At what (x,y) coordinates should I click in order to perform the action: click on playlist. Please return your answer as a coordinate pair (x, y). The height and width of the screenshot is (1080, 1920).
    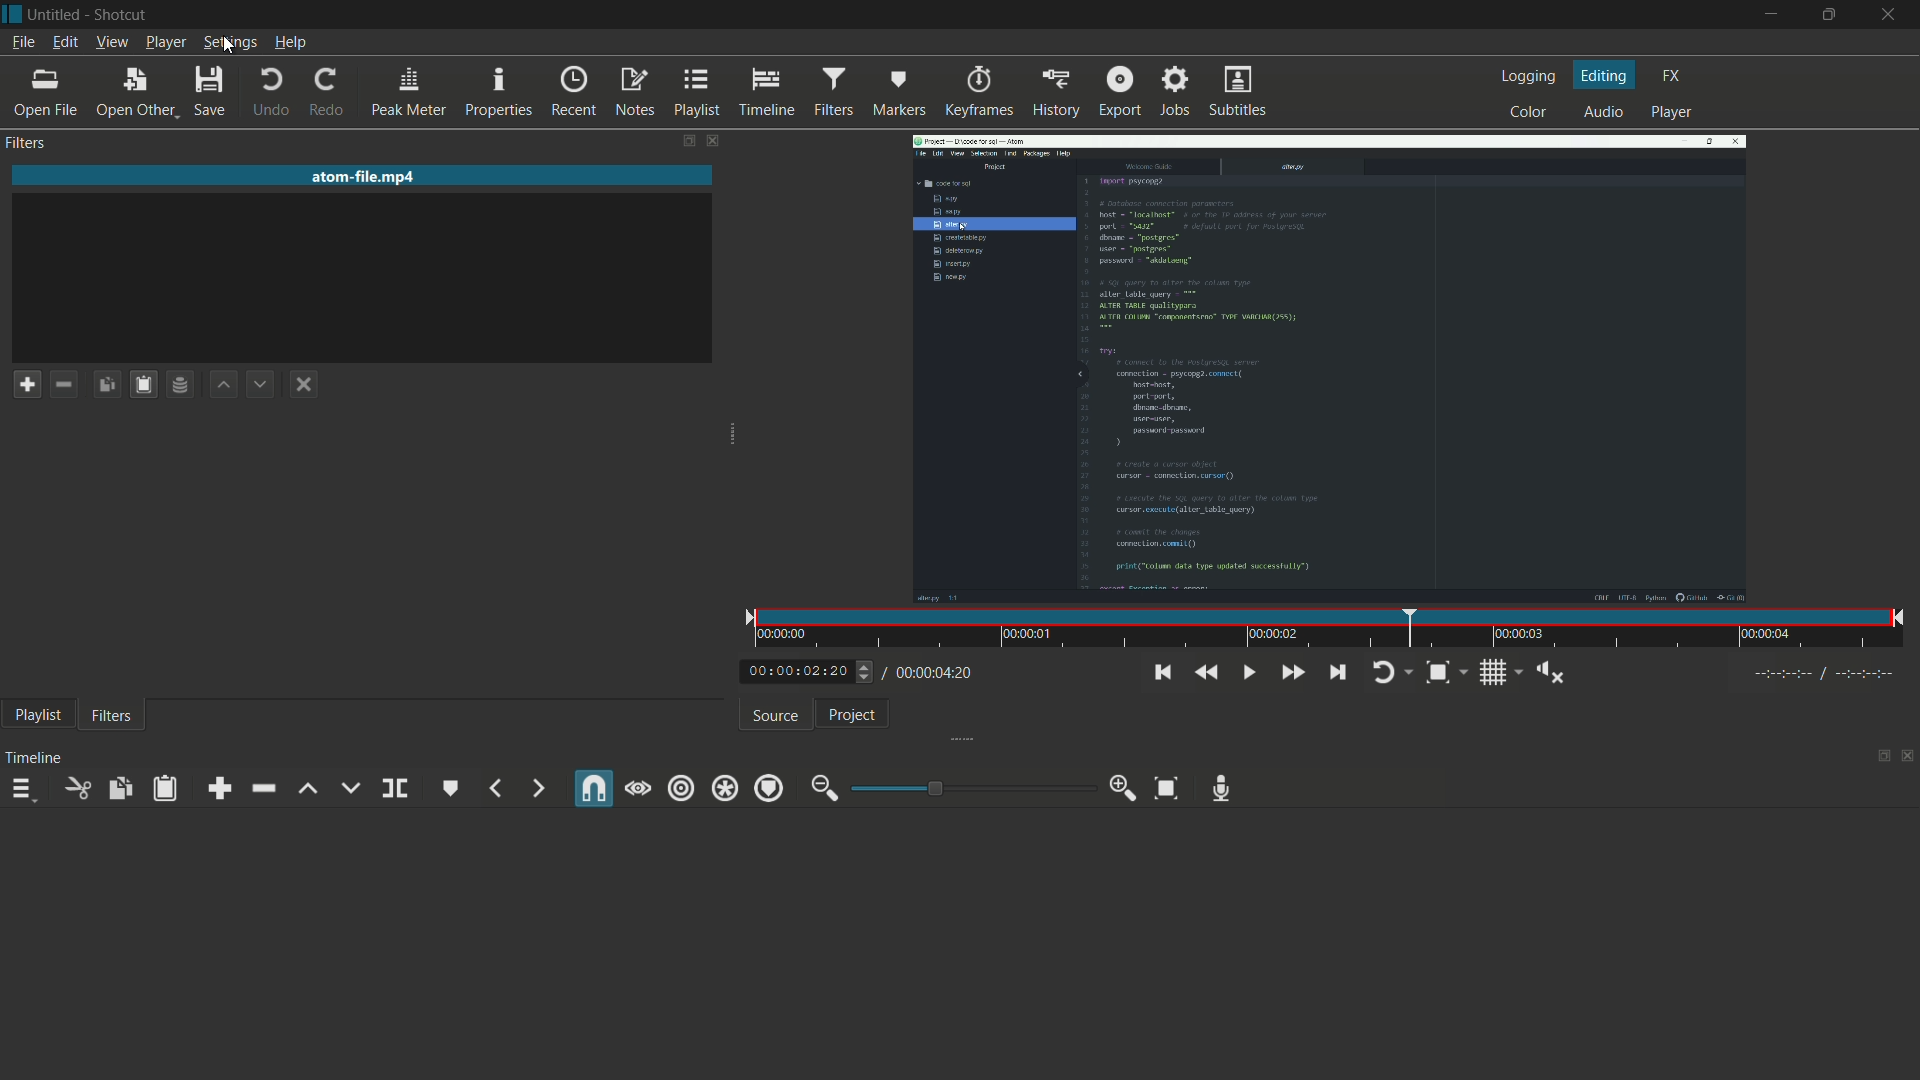
    Looking at the image, I should click on (697, 92).